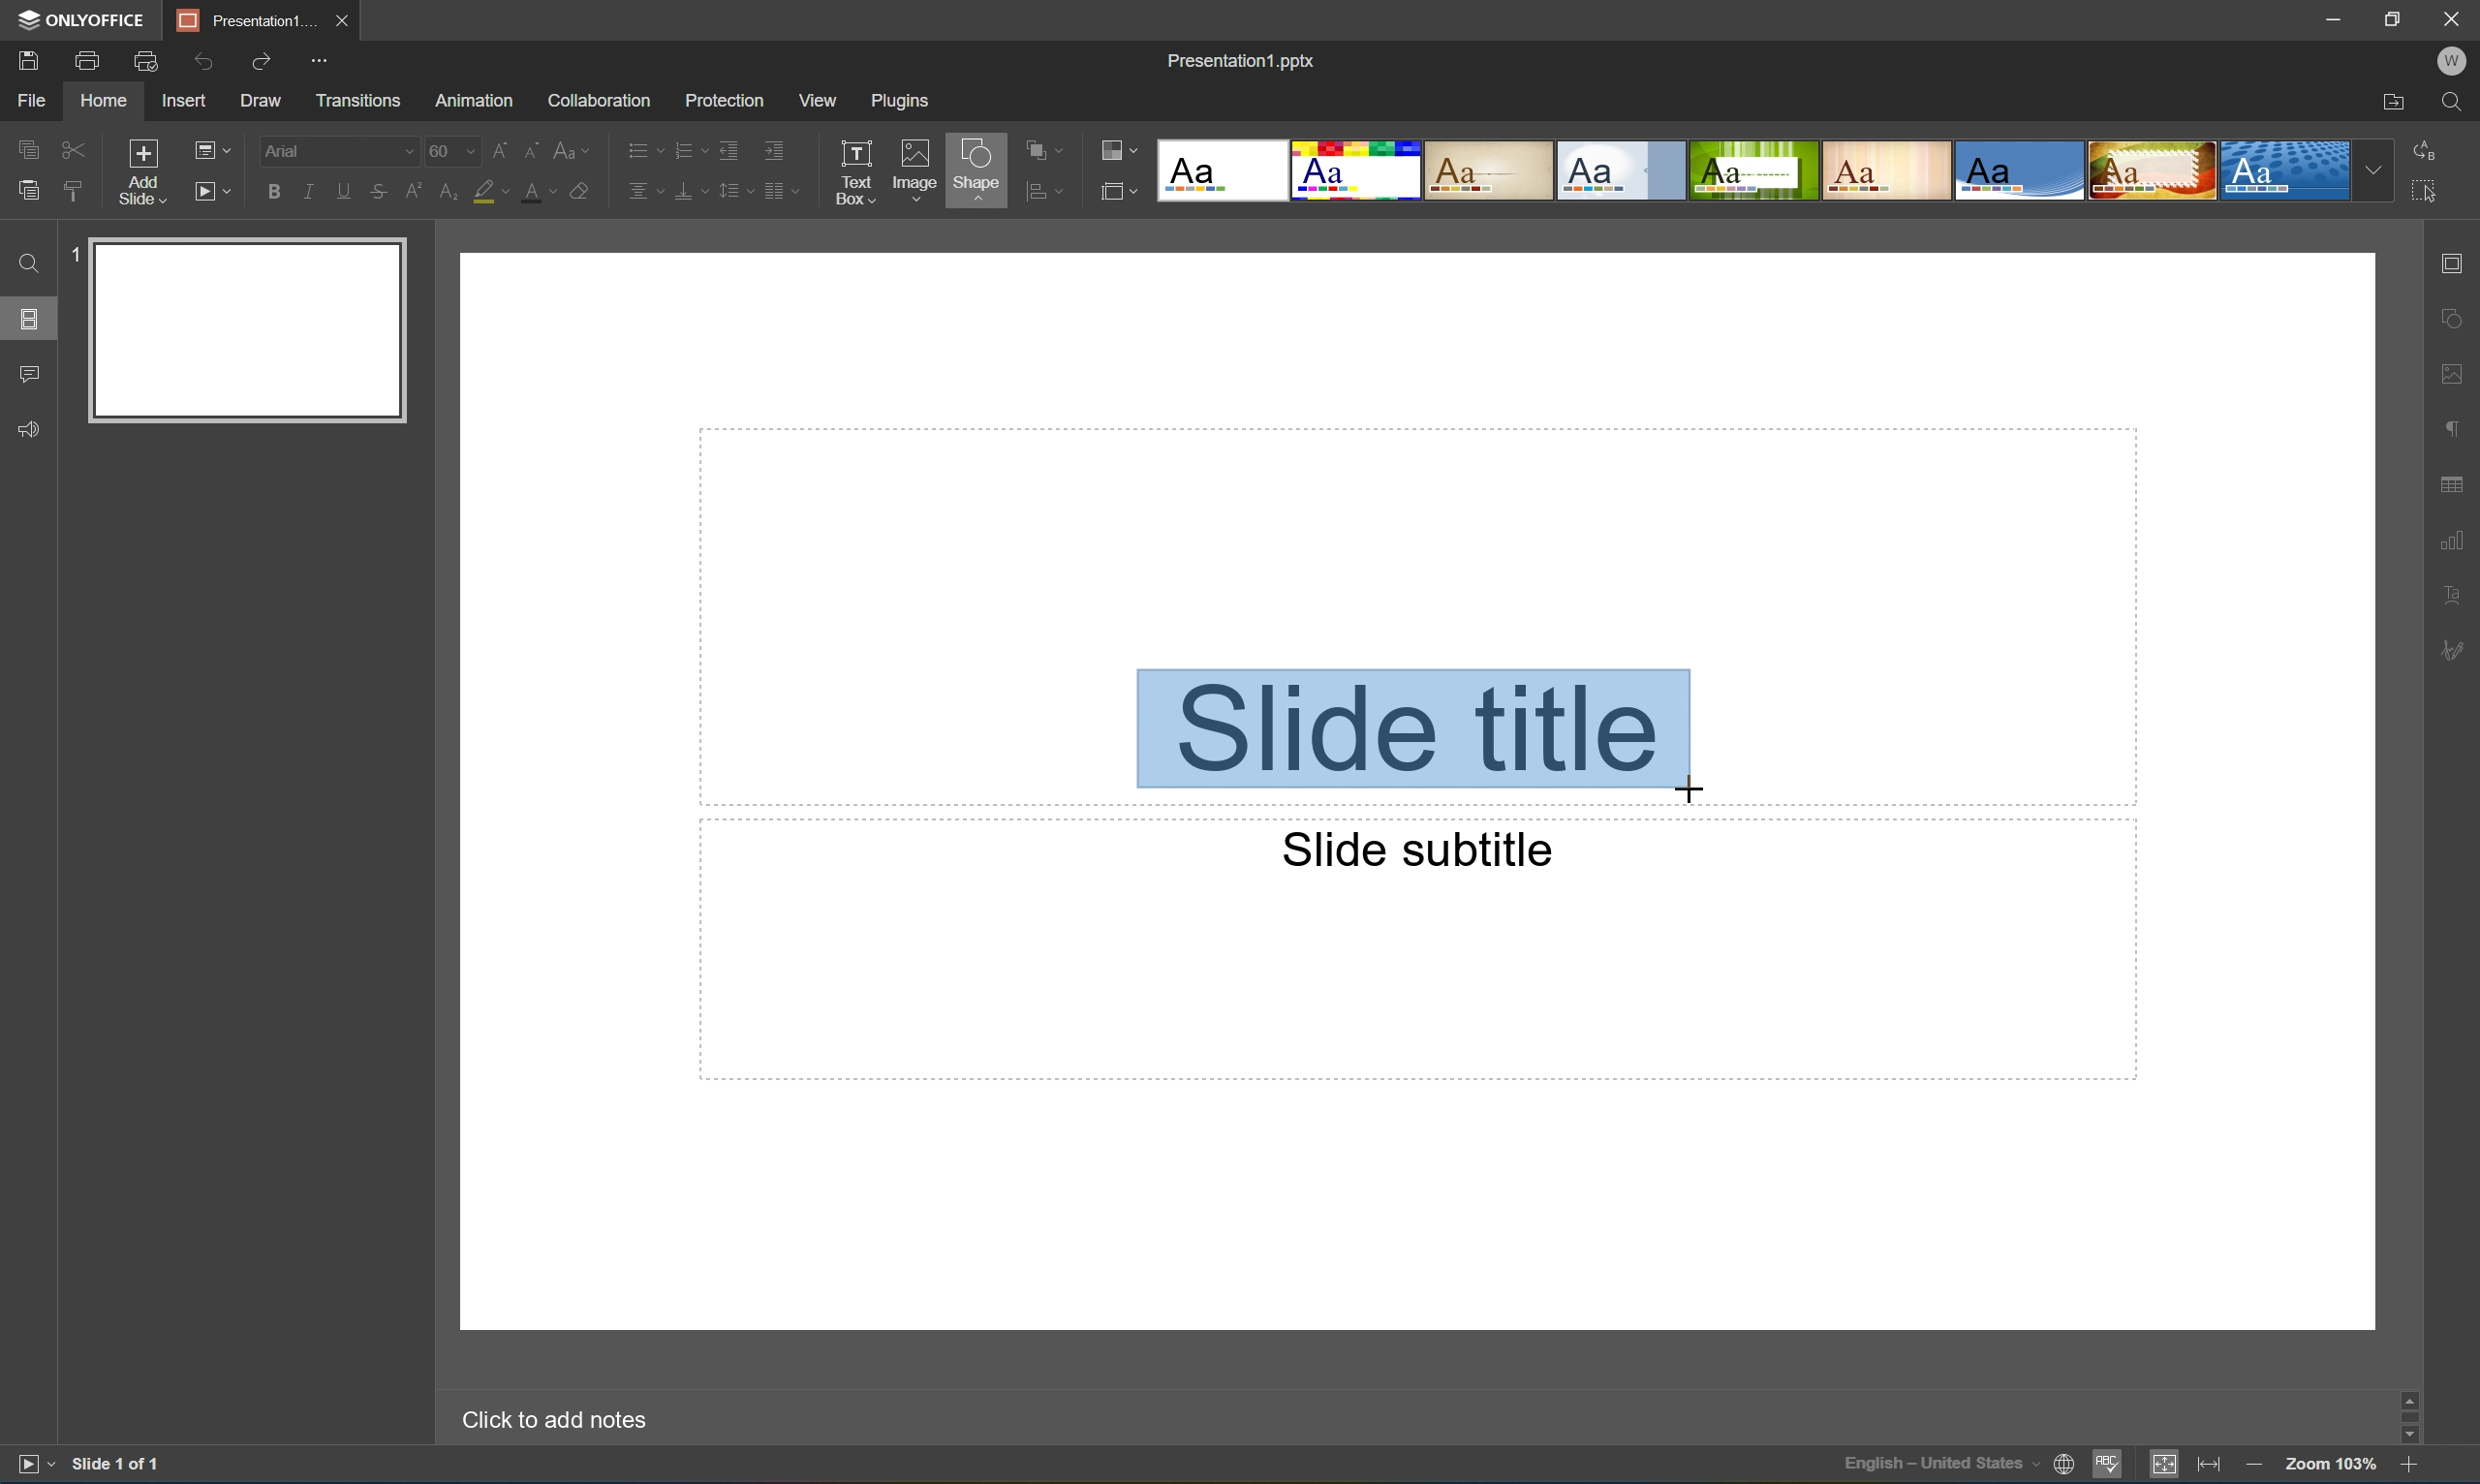  Describe the element at coordinates (2454, 428) in the screenshot. I see `paragraph settings` at that location.